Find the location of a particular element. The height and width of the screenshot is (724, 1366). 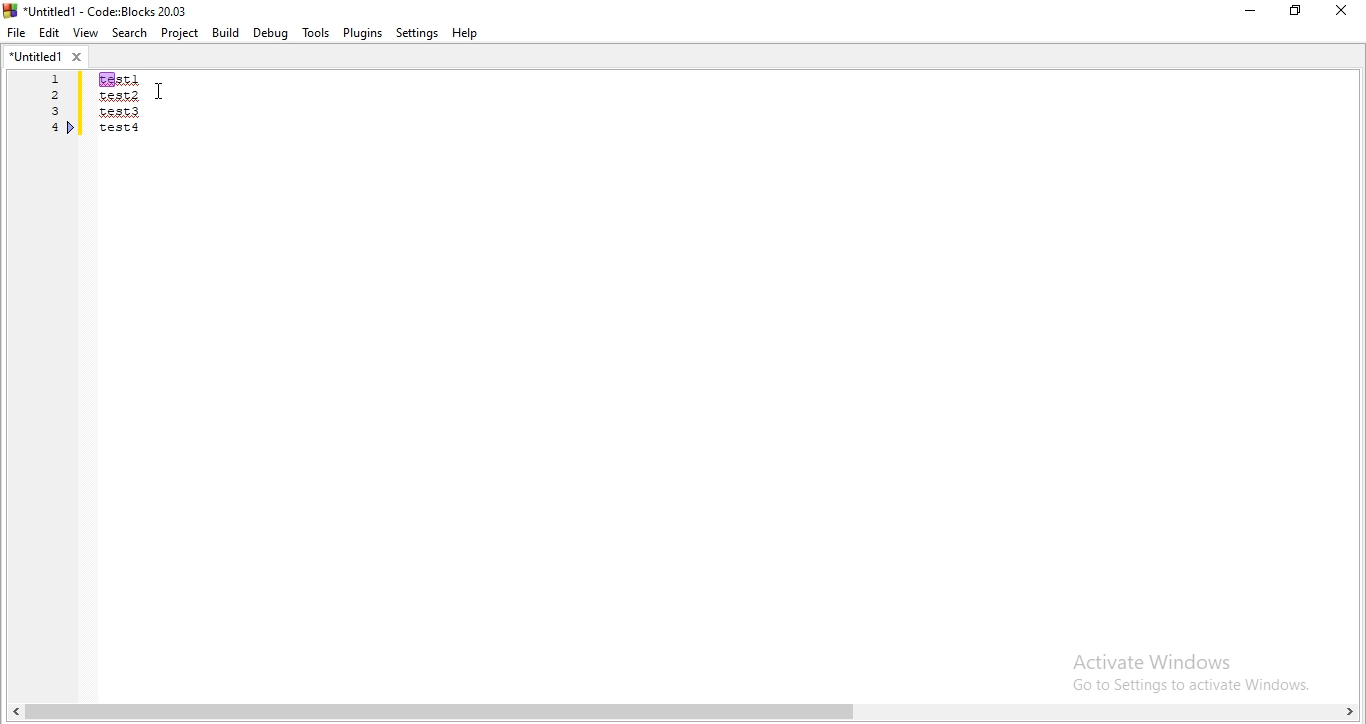

Search  is located at coordinates (131, 34).